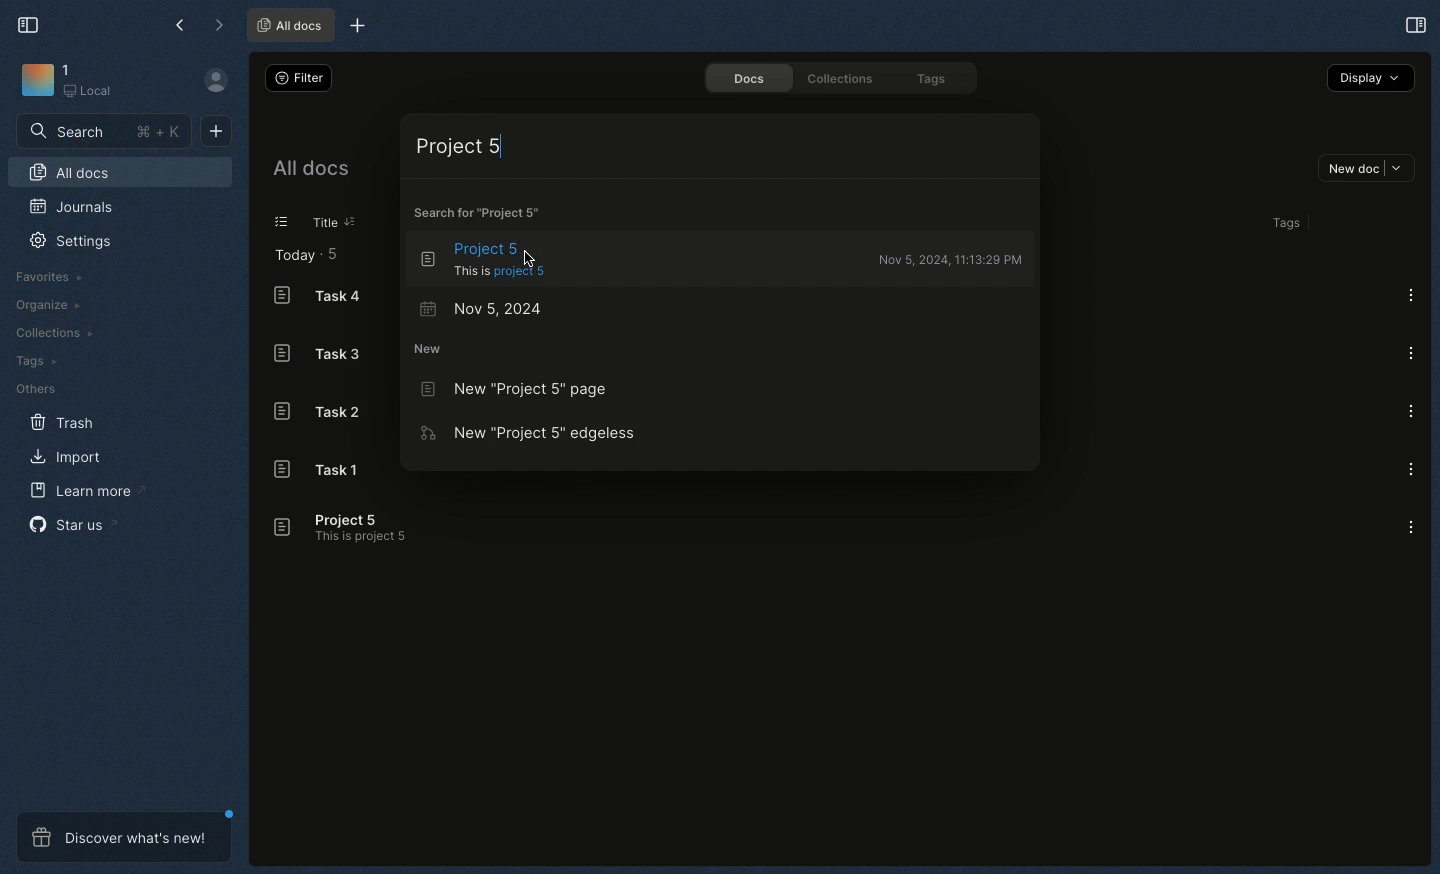 The height and width of the screenshot is (874, 1440). What do you see at coordinates (66, 456) in the screenshot?
I see `Import` at bounding box center [66, 456].